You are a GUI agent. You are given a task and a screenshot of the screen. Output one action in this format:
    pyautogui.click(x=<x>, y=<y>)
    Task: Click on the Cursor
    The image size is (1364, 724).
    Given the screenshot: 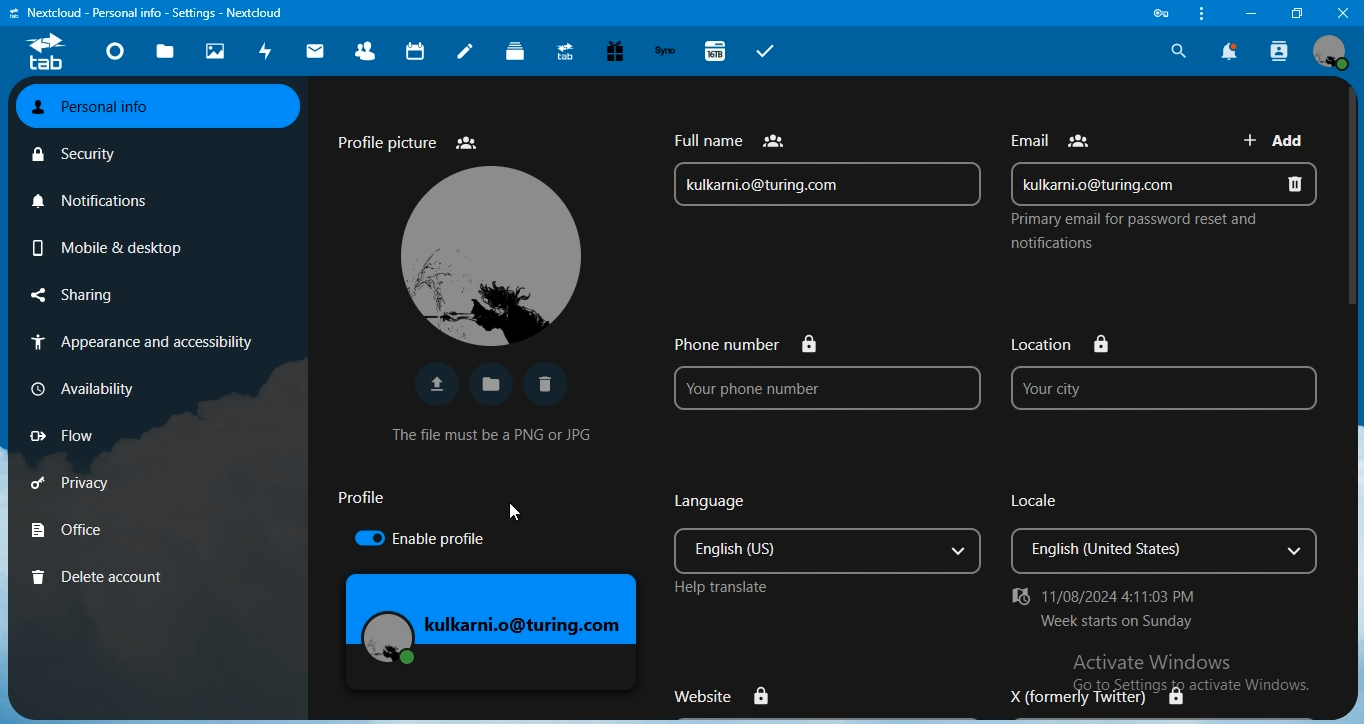 What is the action you would take?
    pyautogui.click(x=512, y=514)
    